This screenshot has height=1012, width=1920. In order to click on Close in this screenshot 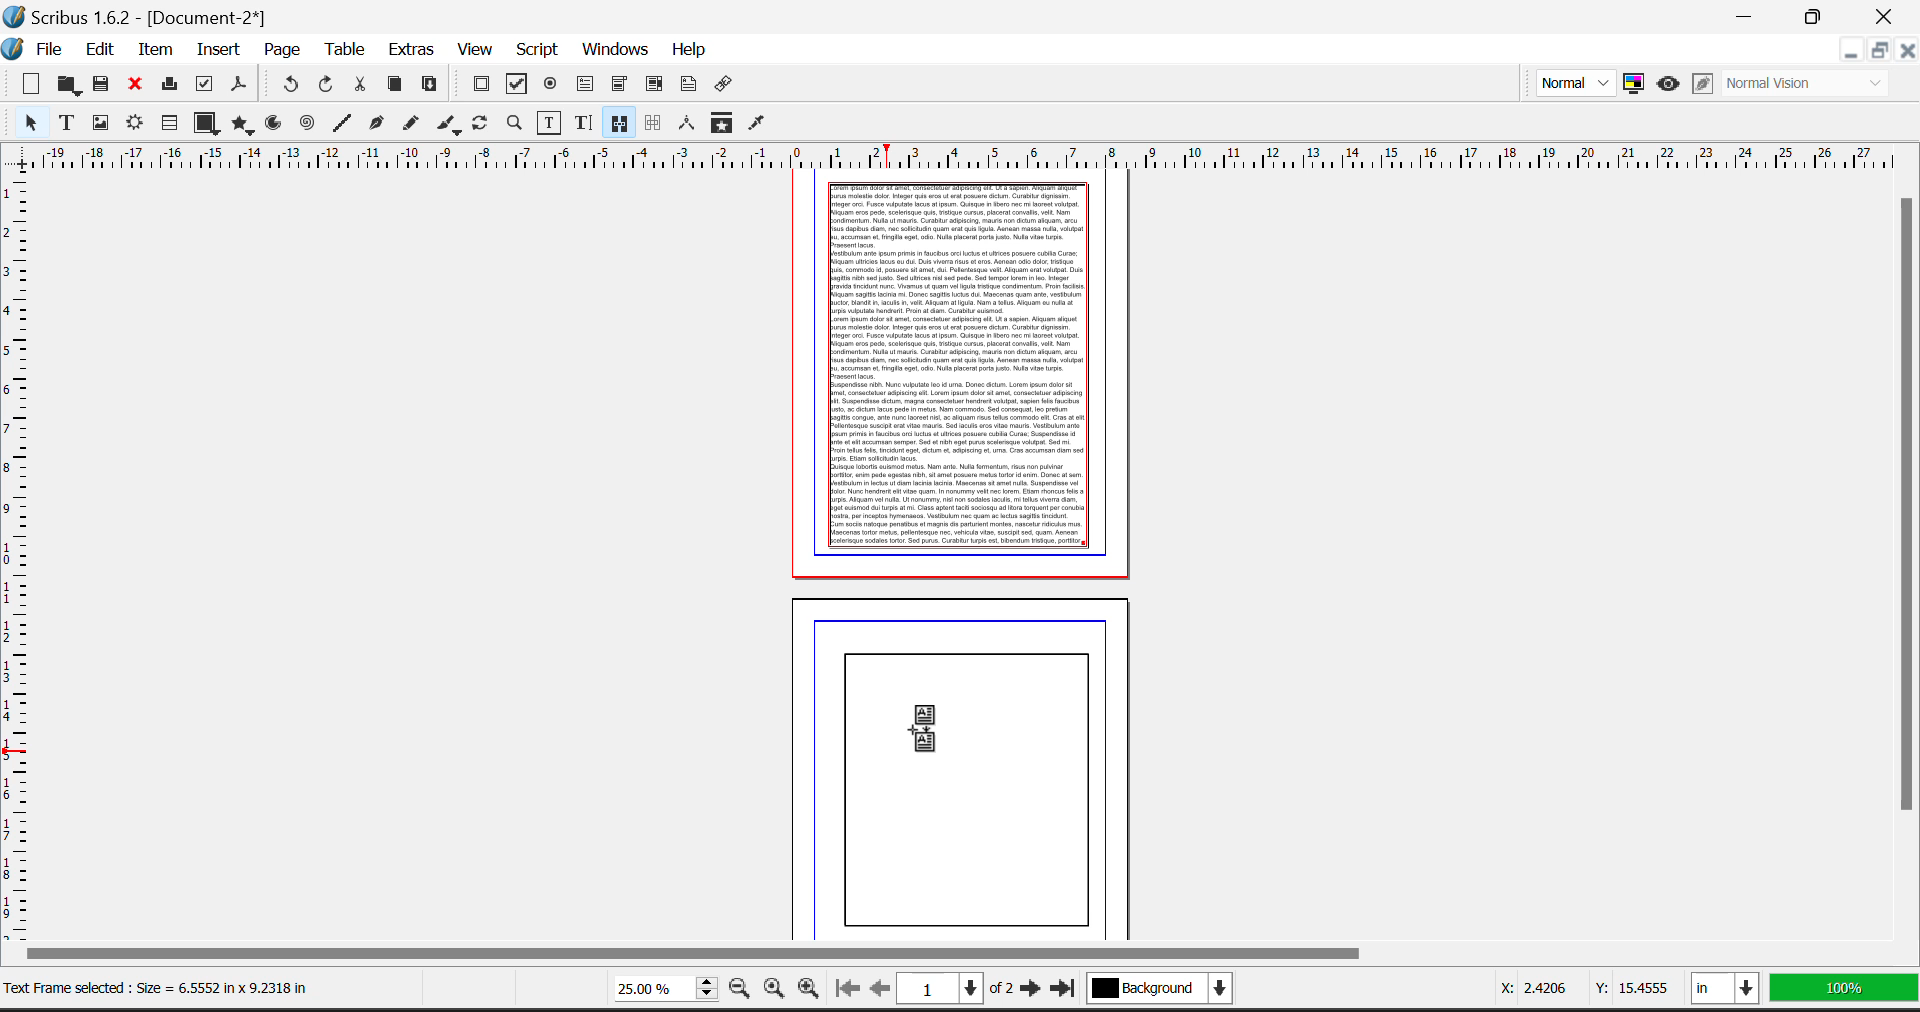, I will do `click(1906, 51)`.